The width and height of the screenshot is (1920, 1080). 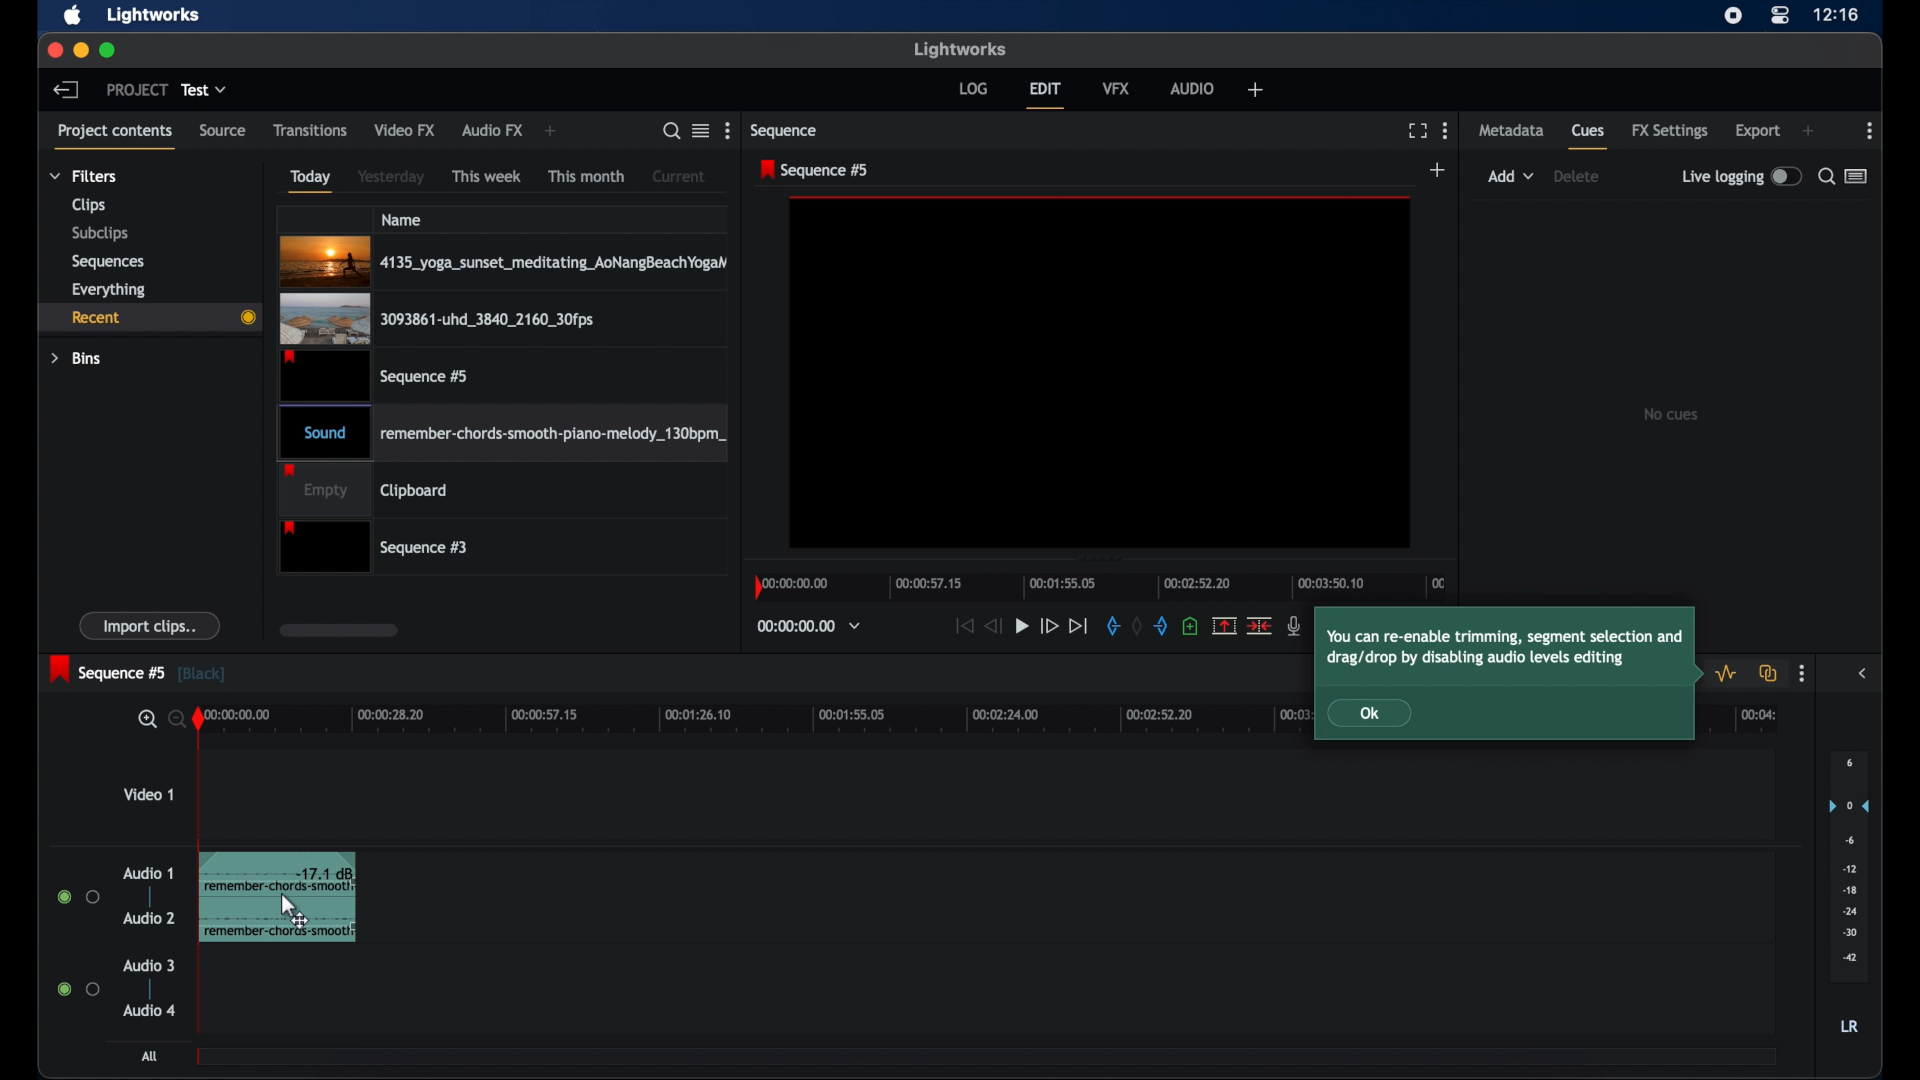 What do you see at coordinates (1045, 95) in the screenshot?
I see `edit` at bounding box center [1045, 95].